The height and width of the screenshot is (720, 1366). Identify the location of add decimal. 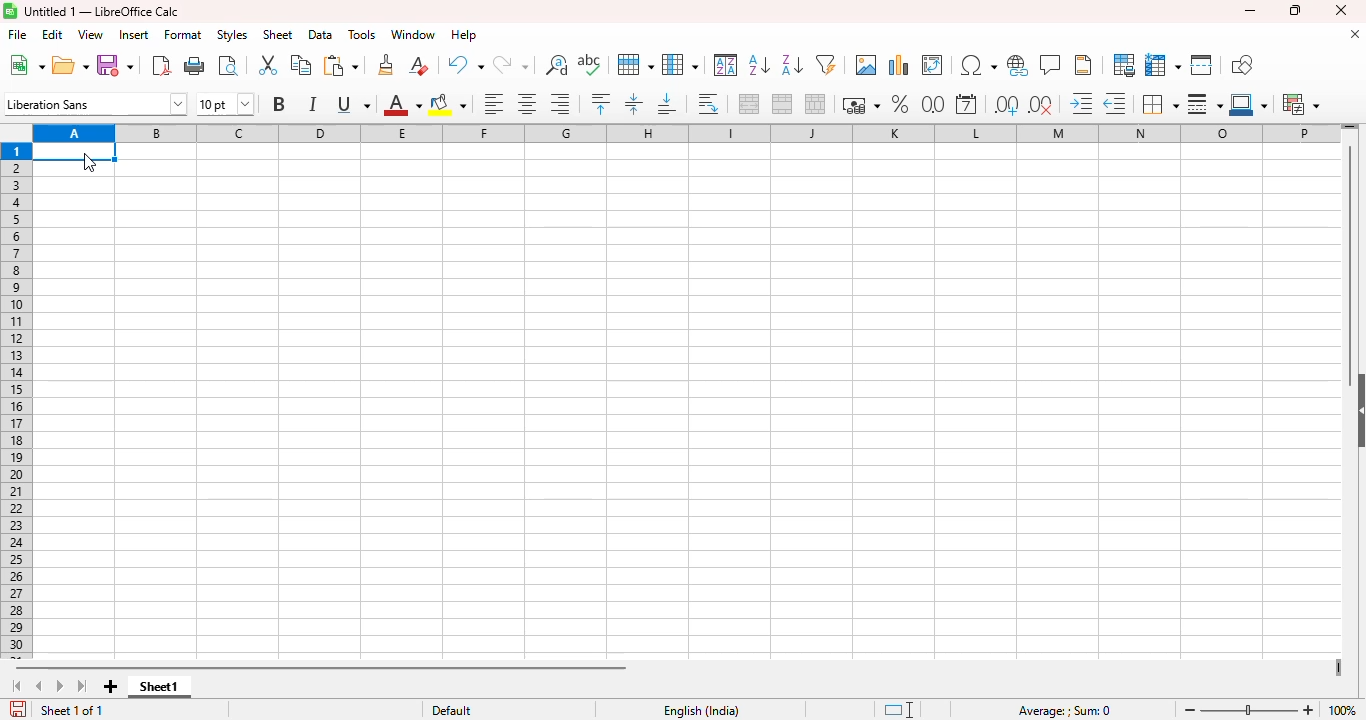
(1007, 105).